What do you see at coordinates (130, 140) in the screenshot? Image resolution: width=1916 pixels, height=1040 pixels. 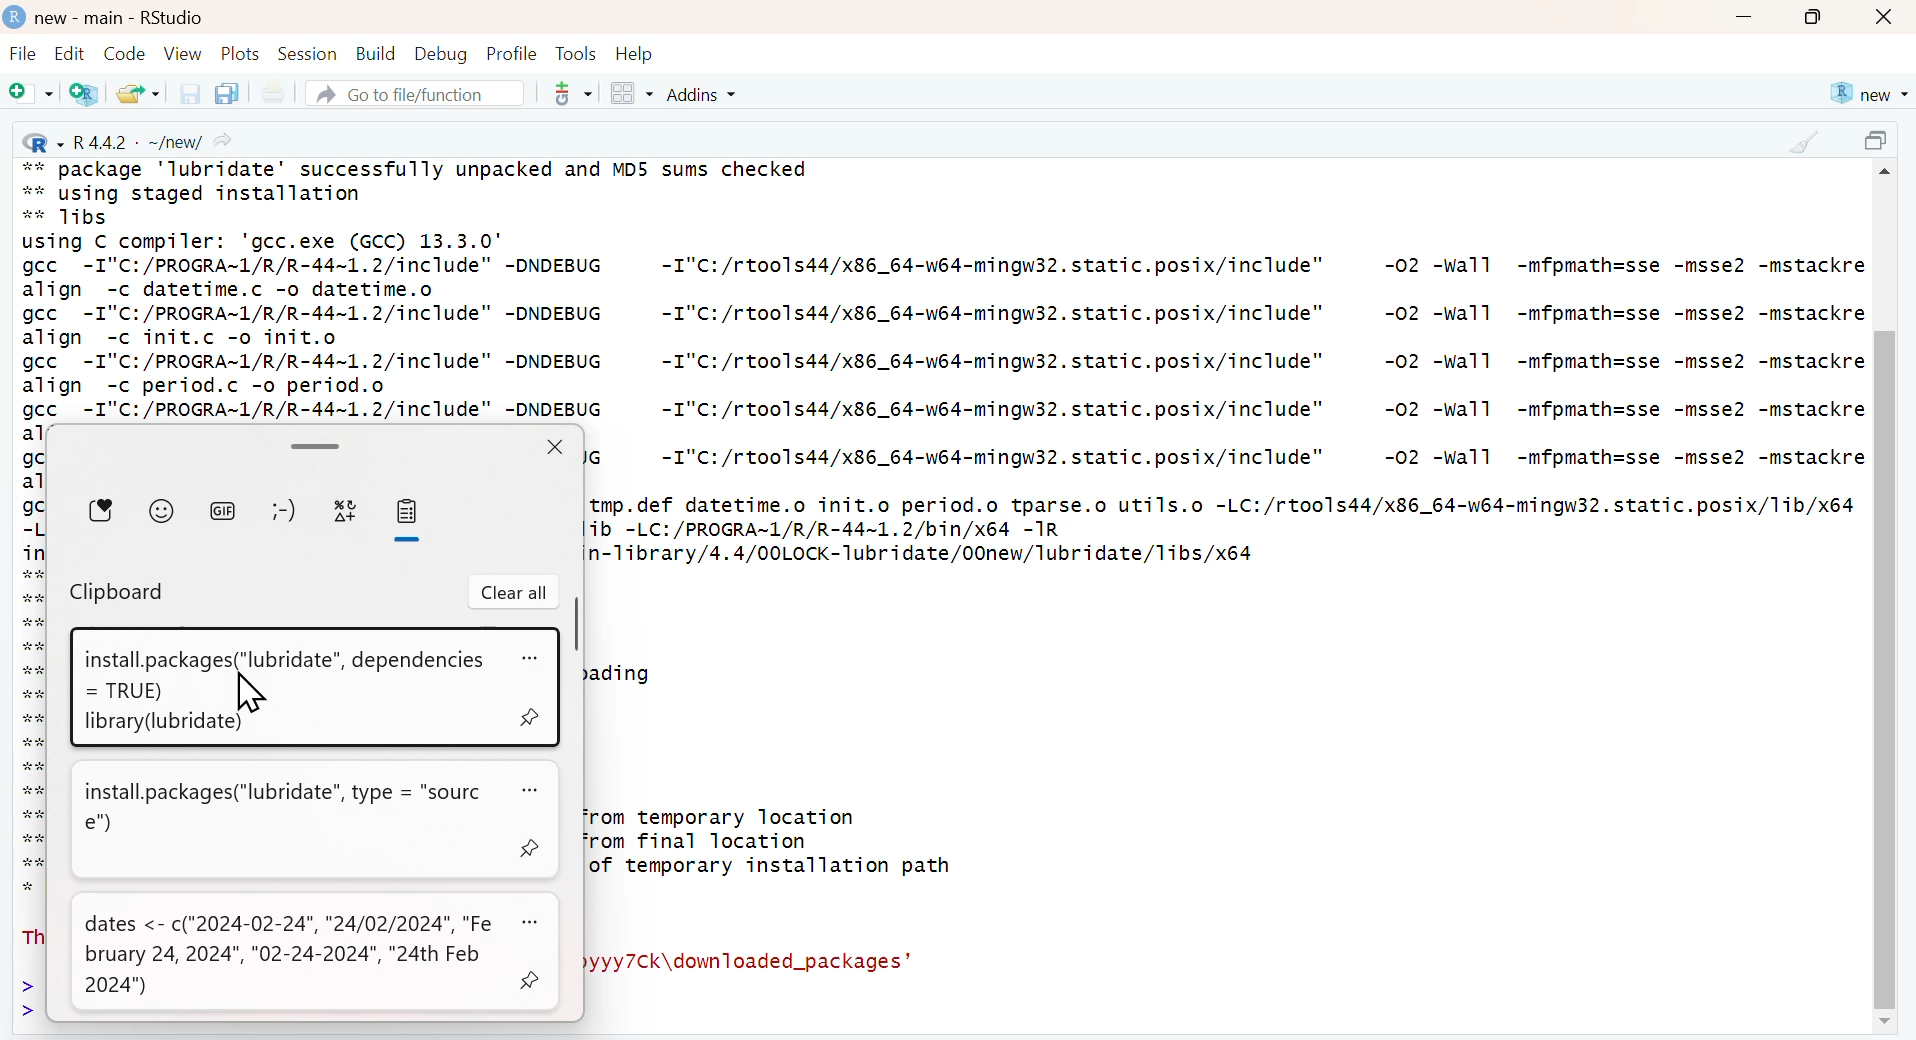 I see `R 4.4.2 . ~/new/` at bounding box center [130, 140].